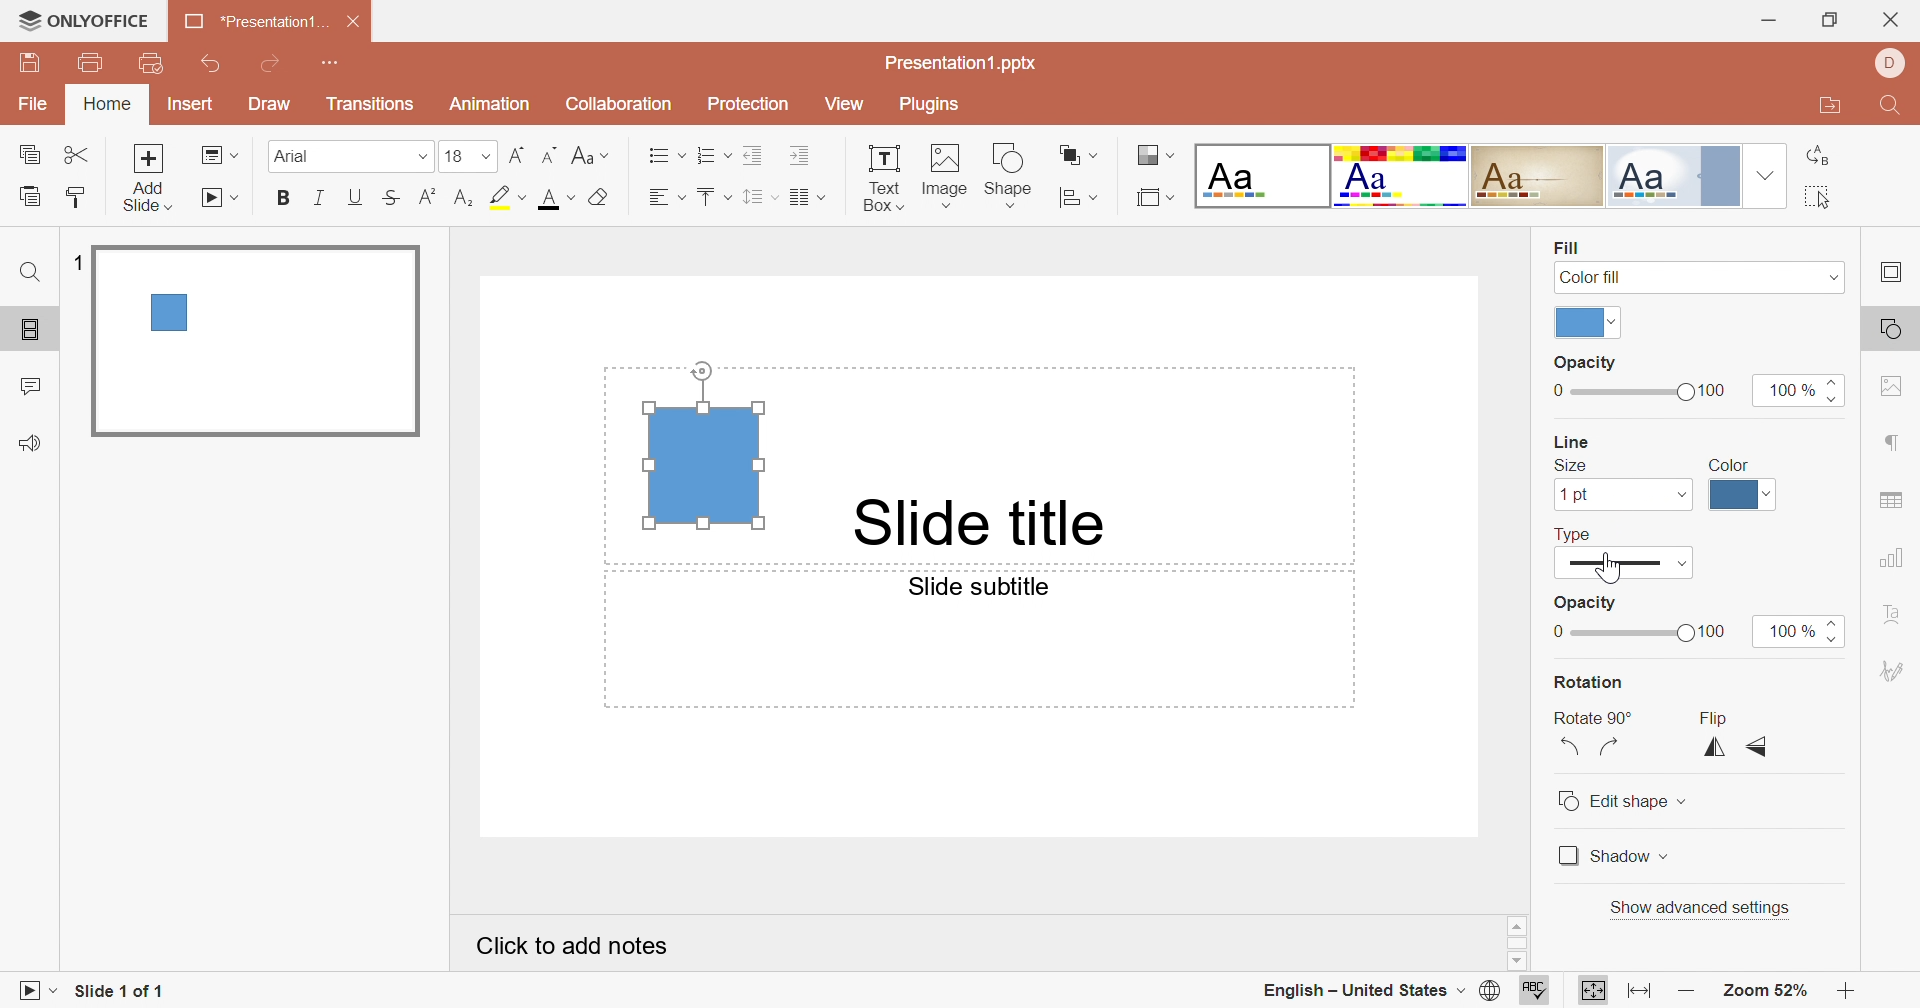 This screenshot has width=1920, height=1008. Describe the element at coordinates (1847, 927) in the screenshot. I see `Scroll up` at that location.